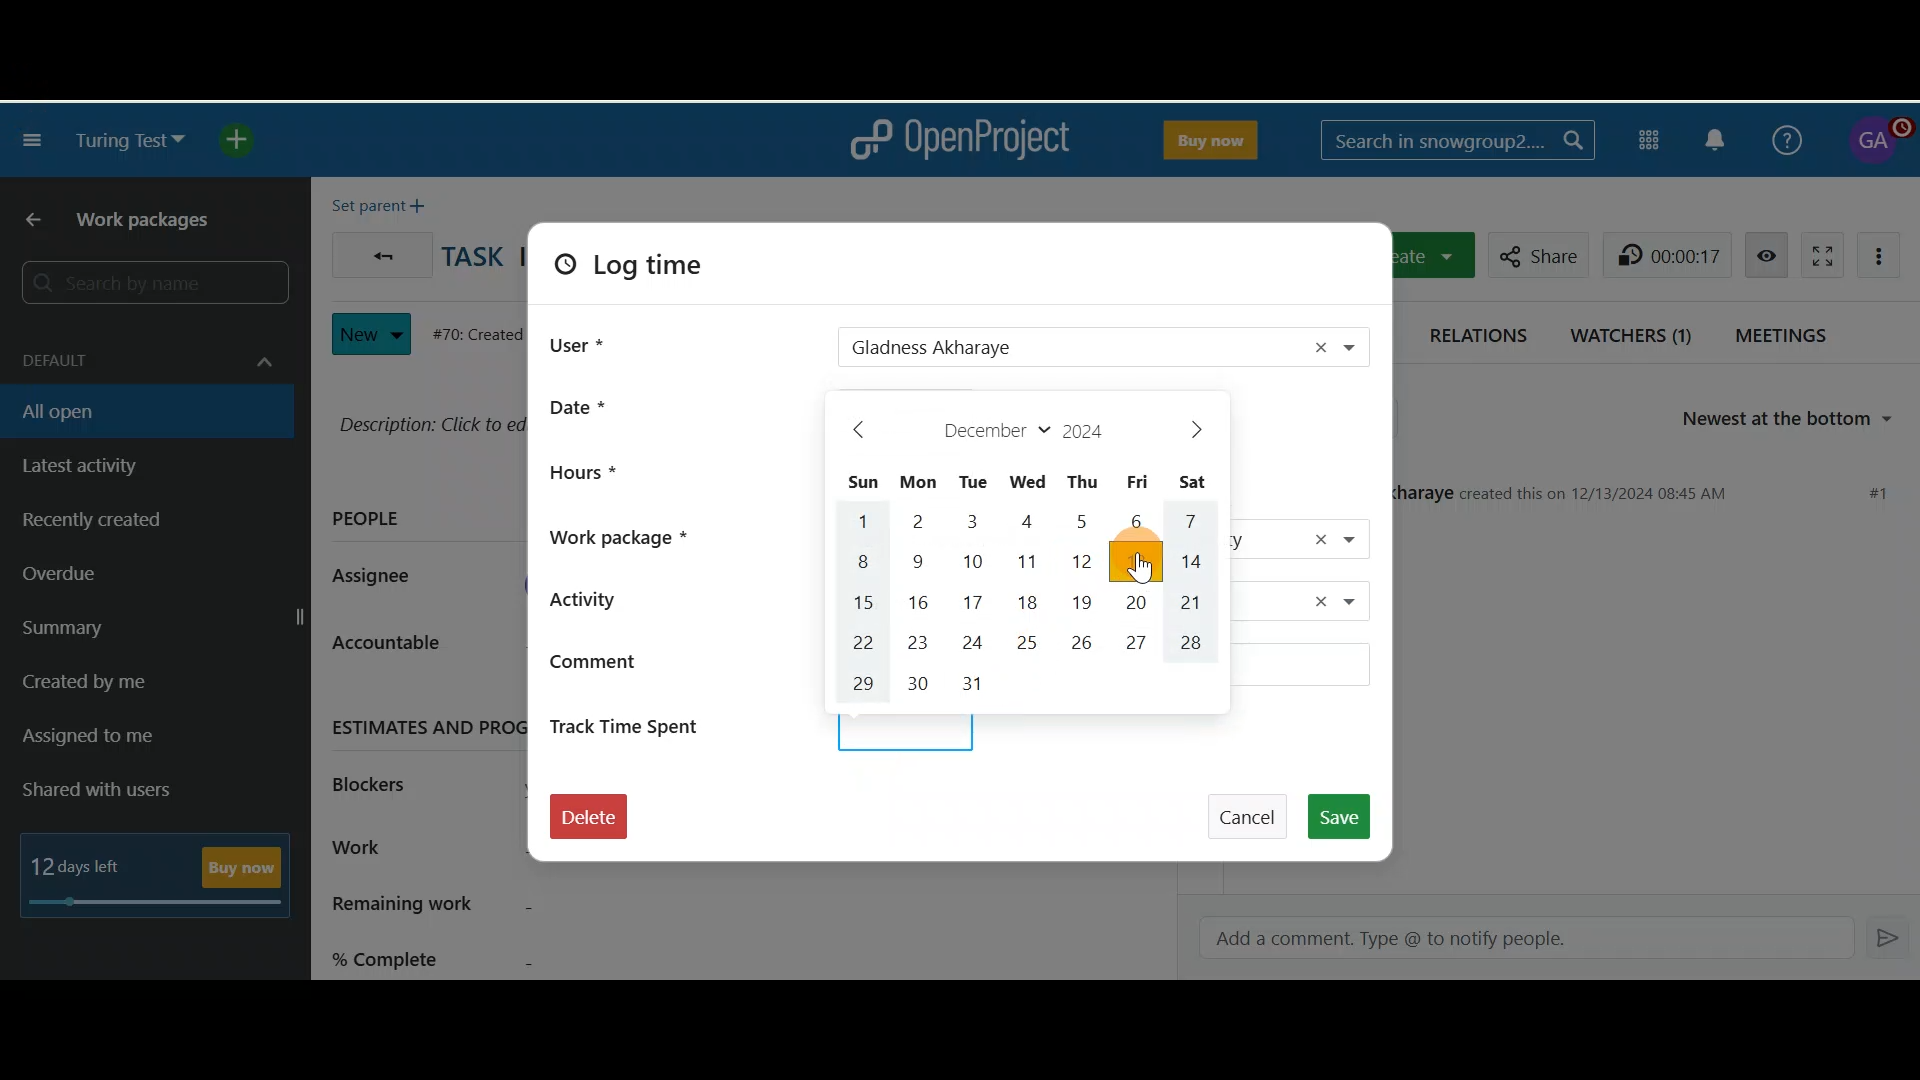 This screenshot has height=1080, width=1920. I want to click on PEOPLE, so click(368, 522).